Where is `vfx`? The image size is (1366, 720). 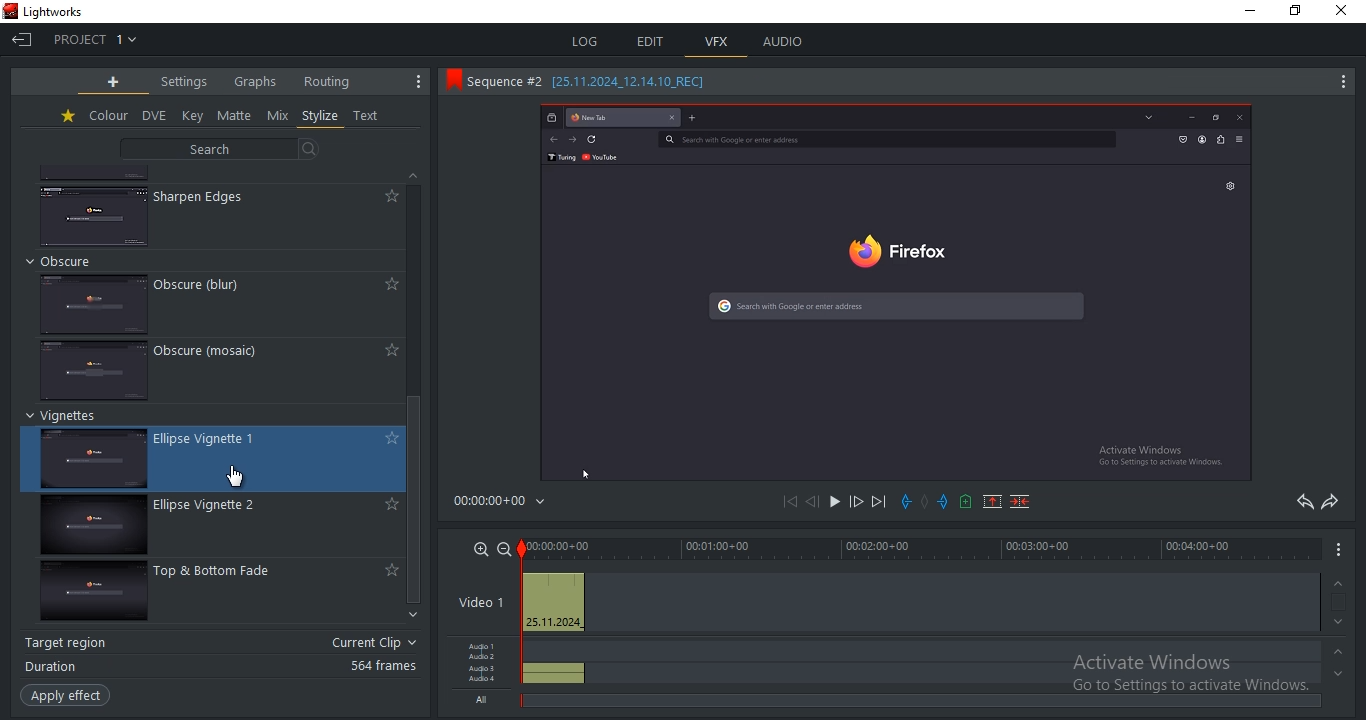 vfx is located at coordinates (717, 42).